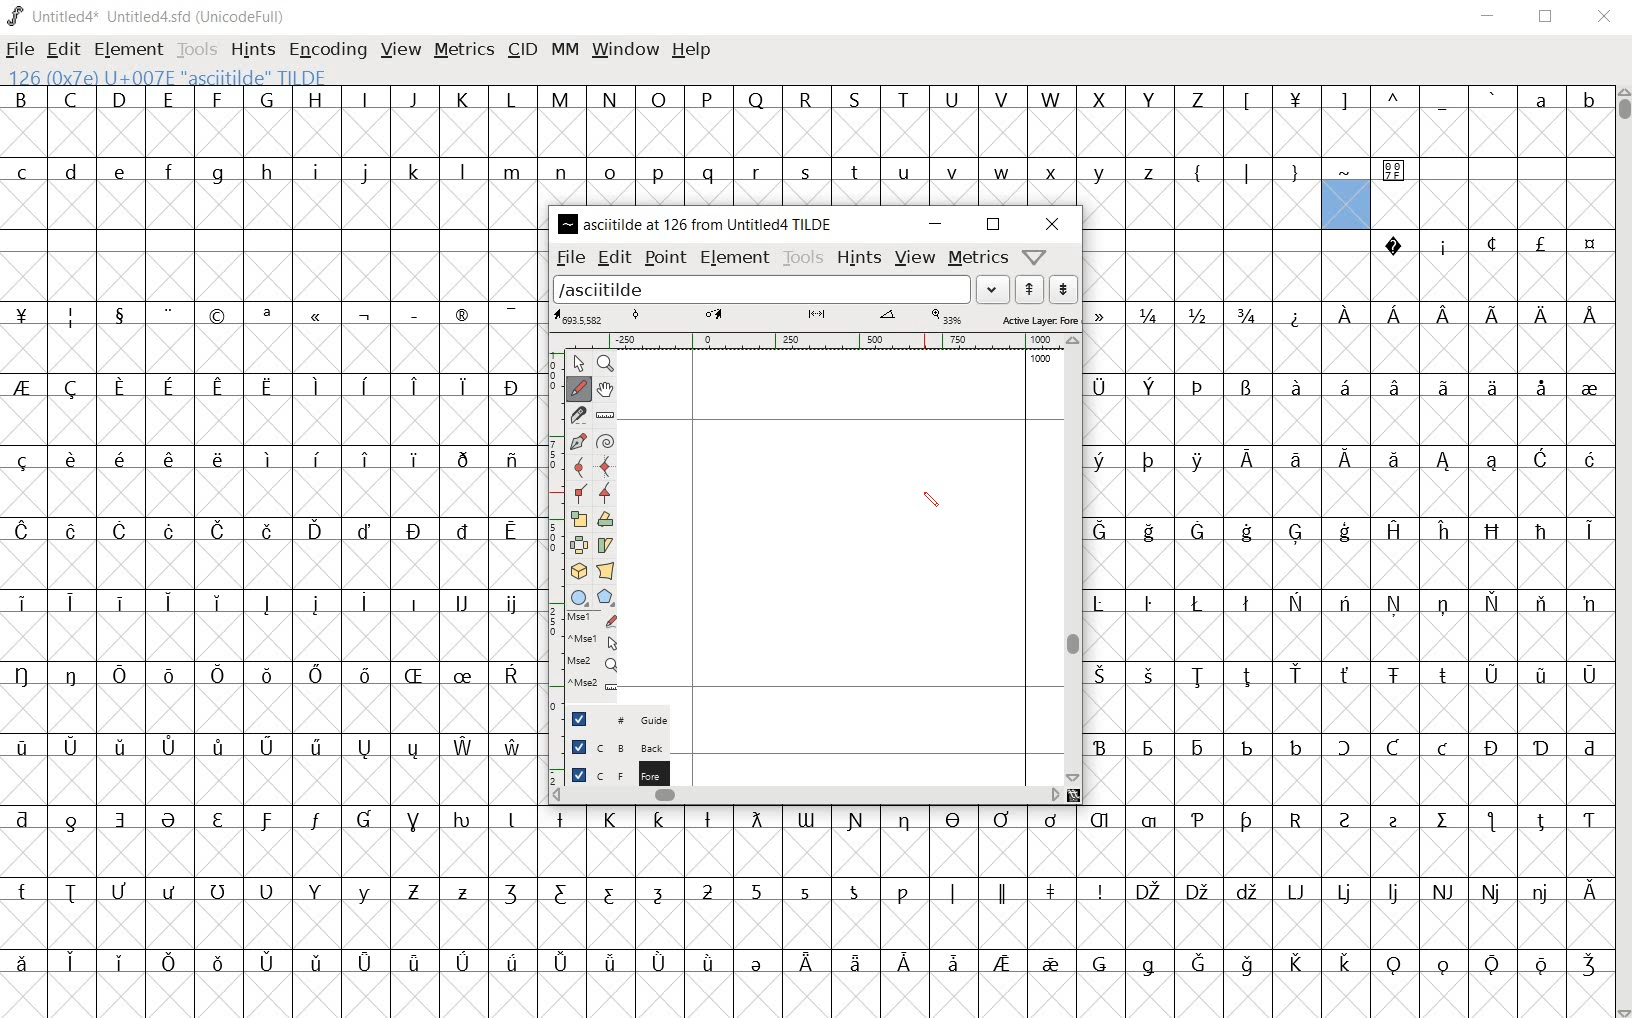 This screenshot has width=1632, height=1018. I want to click on background, so click(609, 745).